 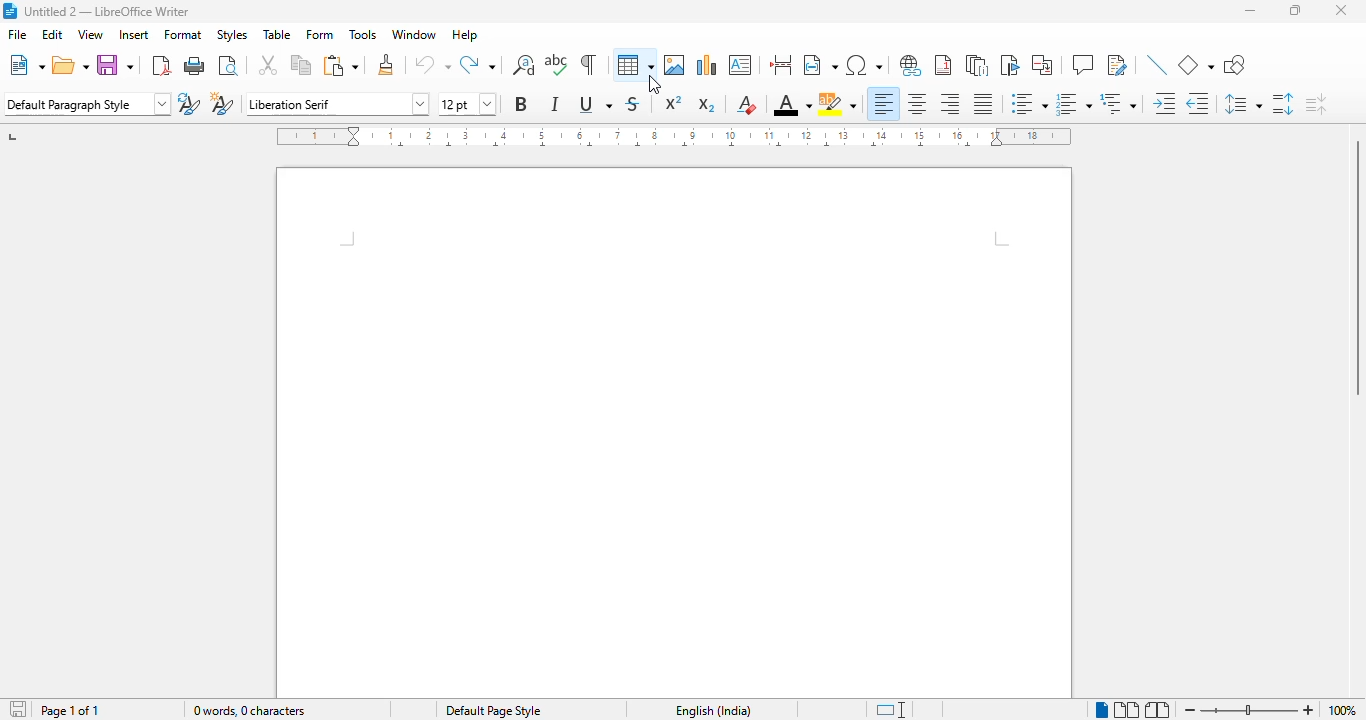 I want to click on character highlighting color, so click(x=838, y=105).